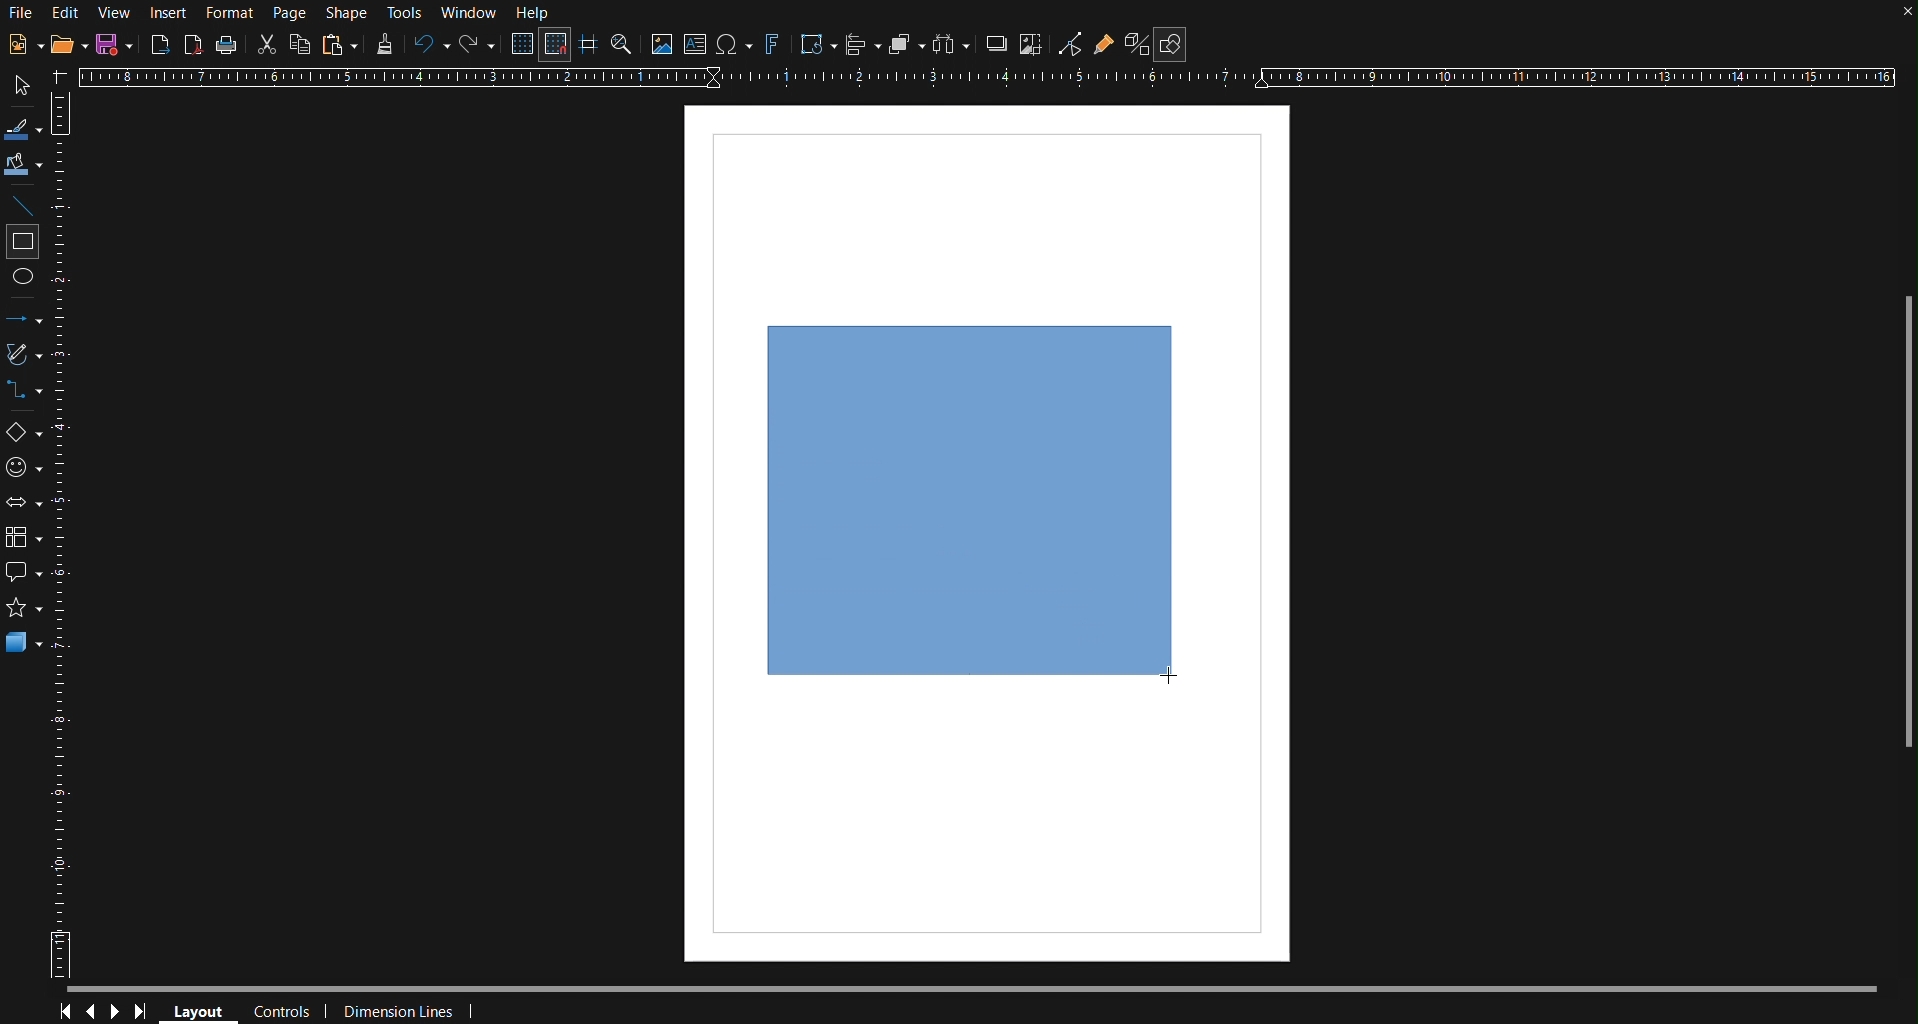 Image resolution: width=1918 pixels, height=1024 pixels. Describe the element at coordinates (348, 14) in the screenshot. I see `Shape` at that location.